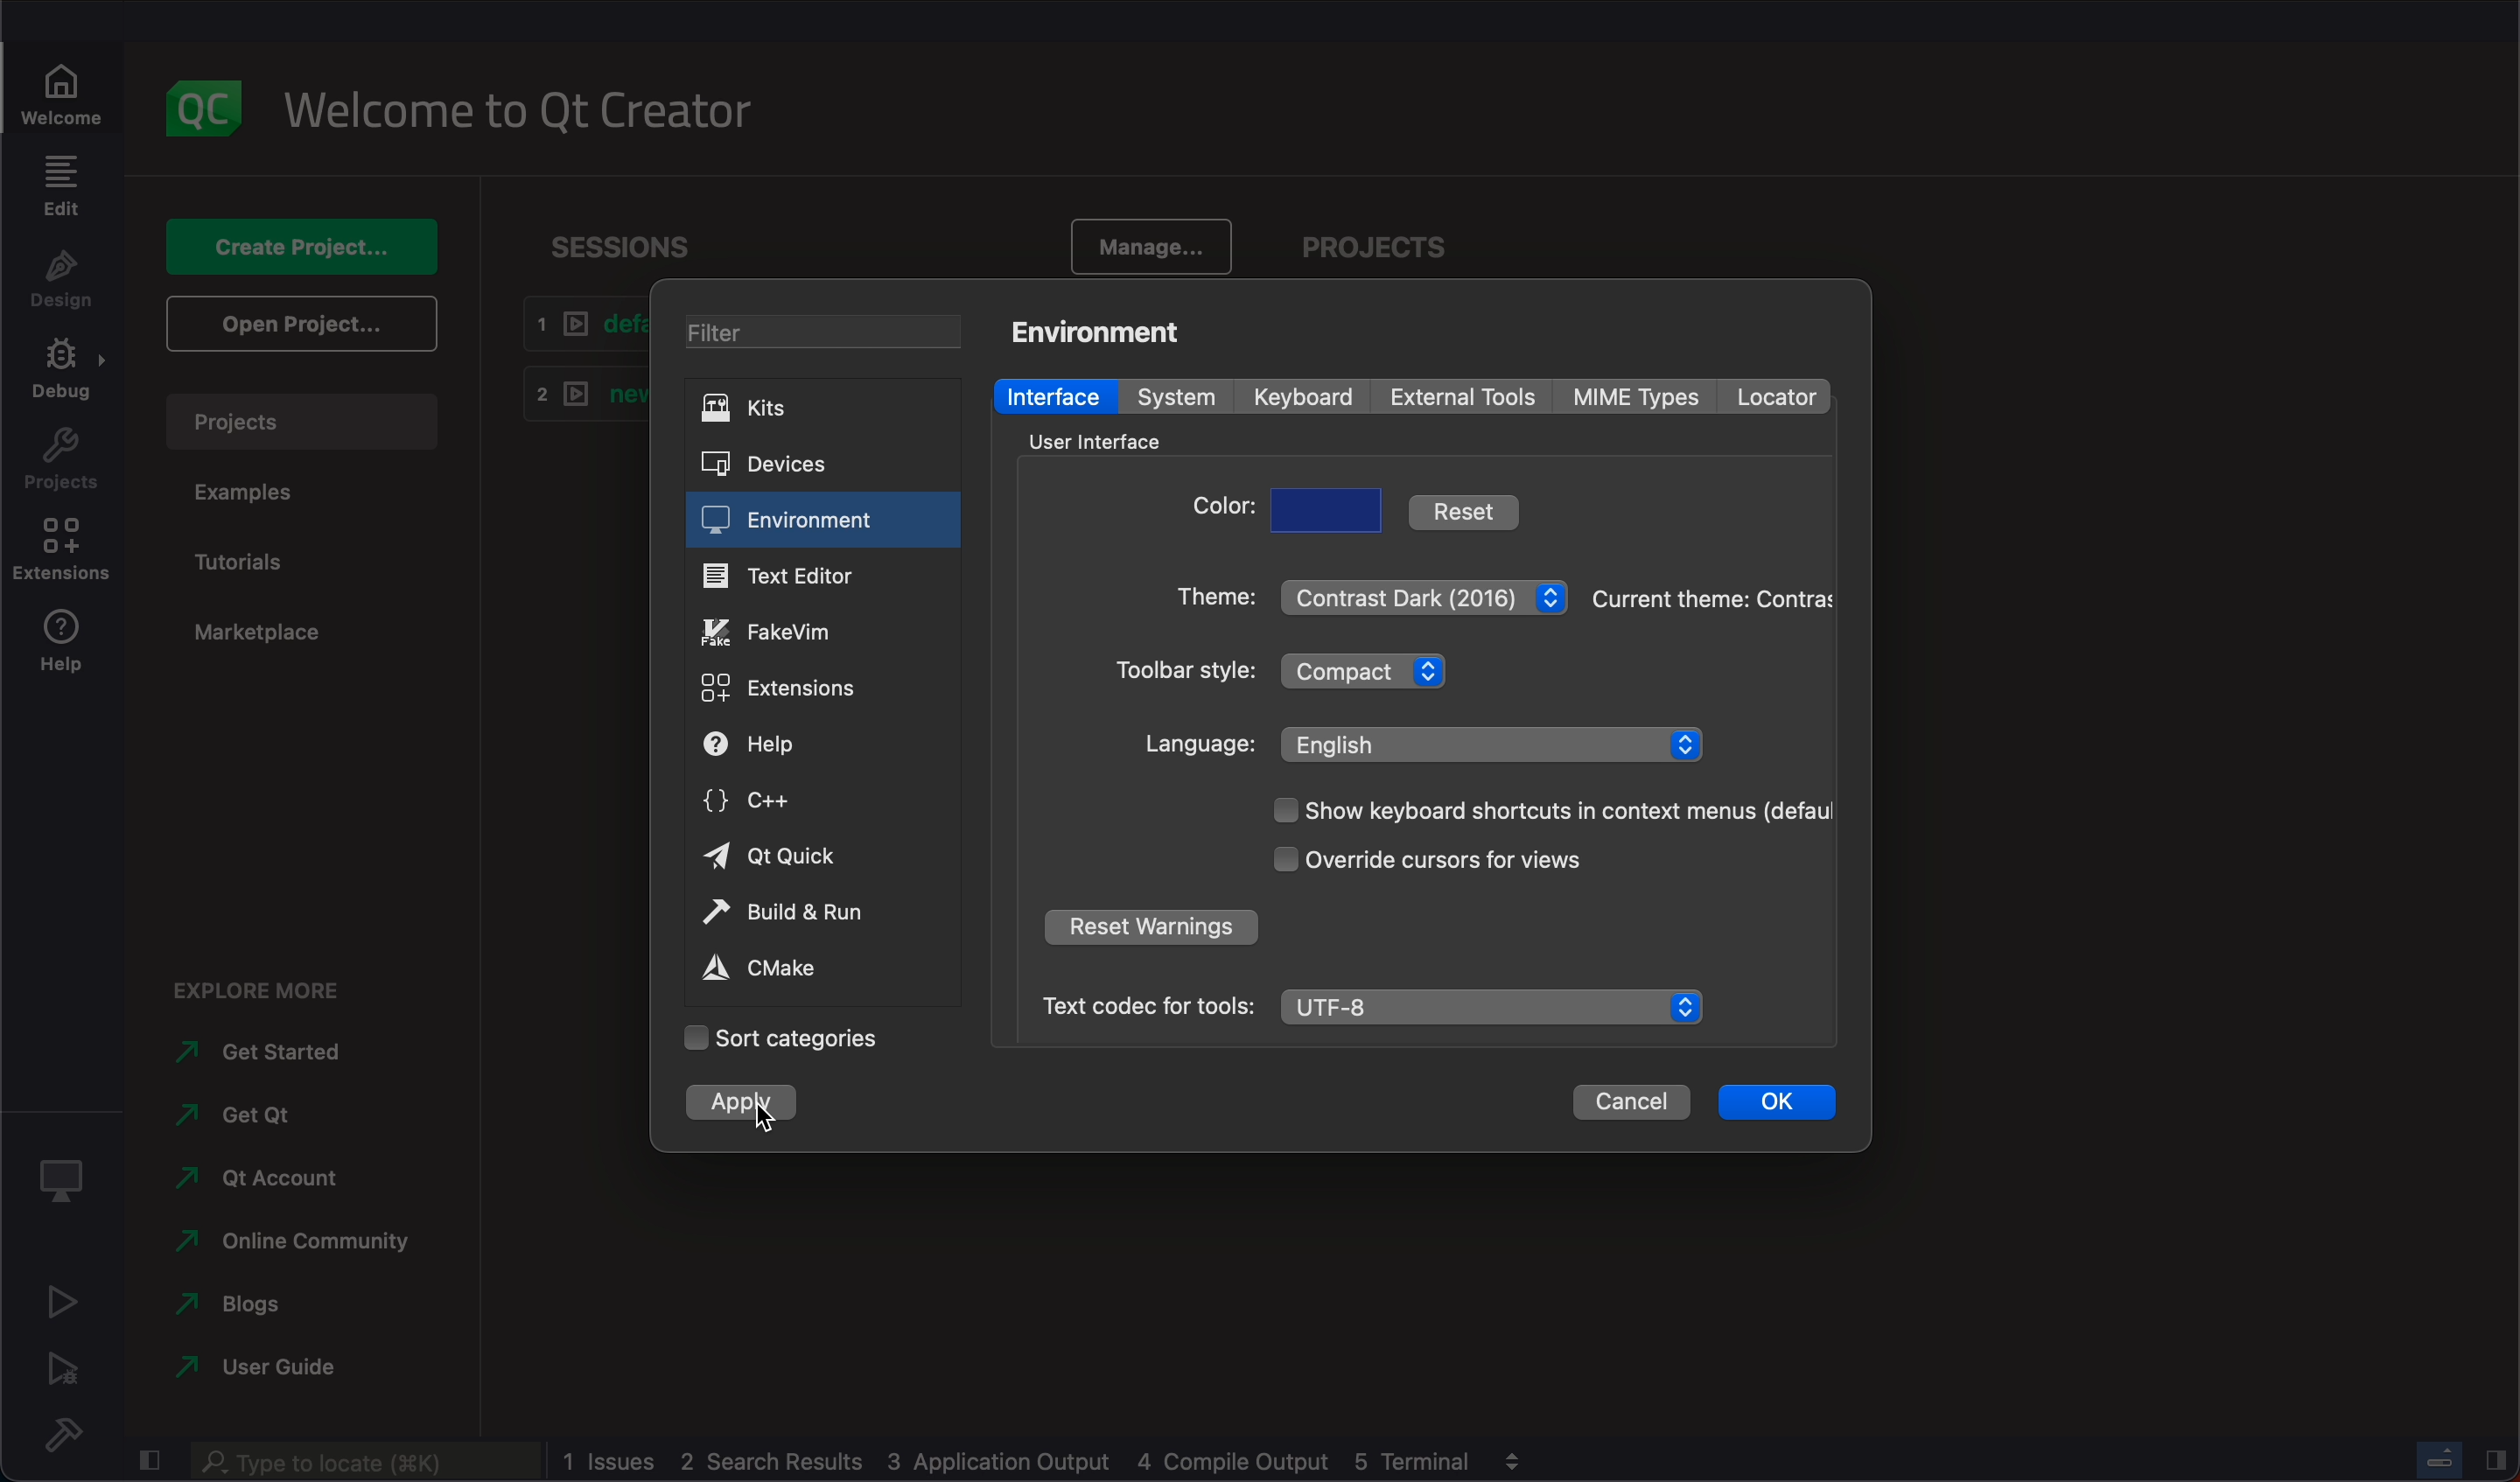 The height and width of the screenshot is (1482, 2520). Describe the element at coordinates (1362, 669) in the screenshot. I see `toolbar style menu` at that location.